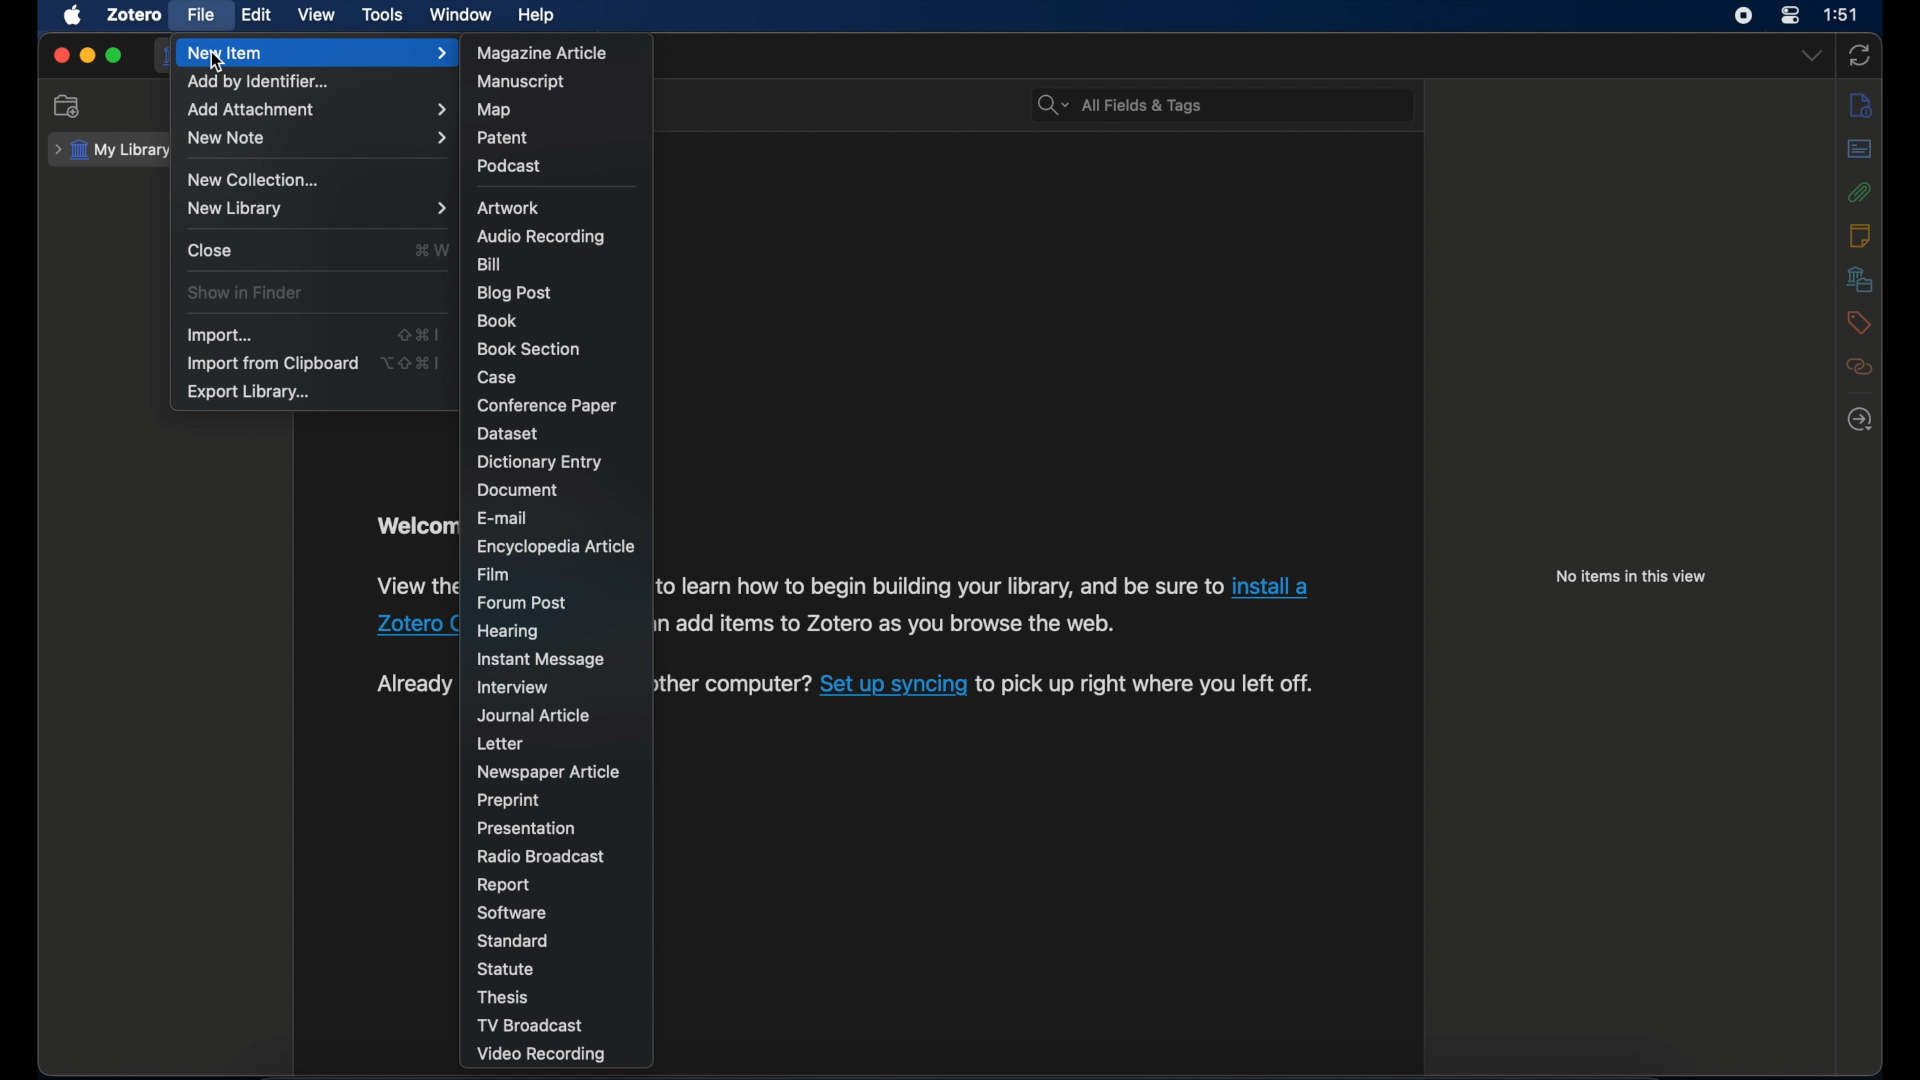 Image resolution: width=1920 pixels, height=1080 pixels. What do you see at coordinates (545, 53) in the screenshot?
I see `magazine article` at bounding box center [545, 53].